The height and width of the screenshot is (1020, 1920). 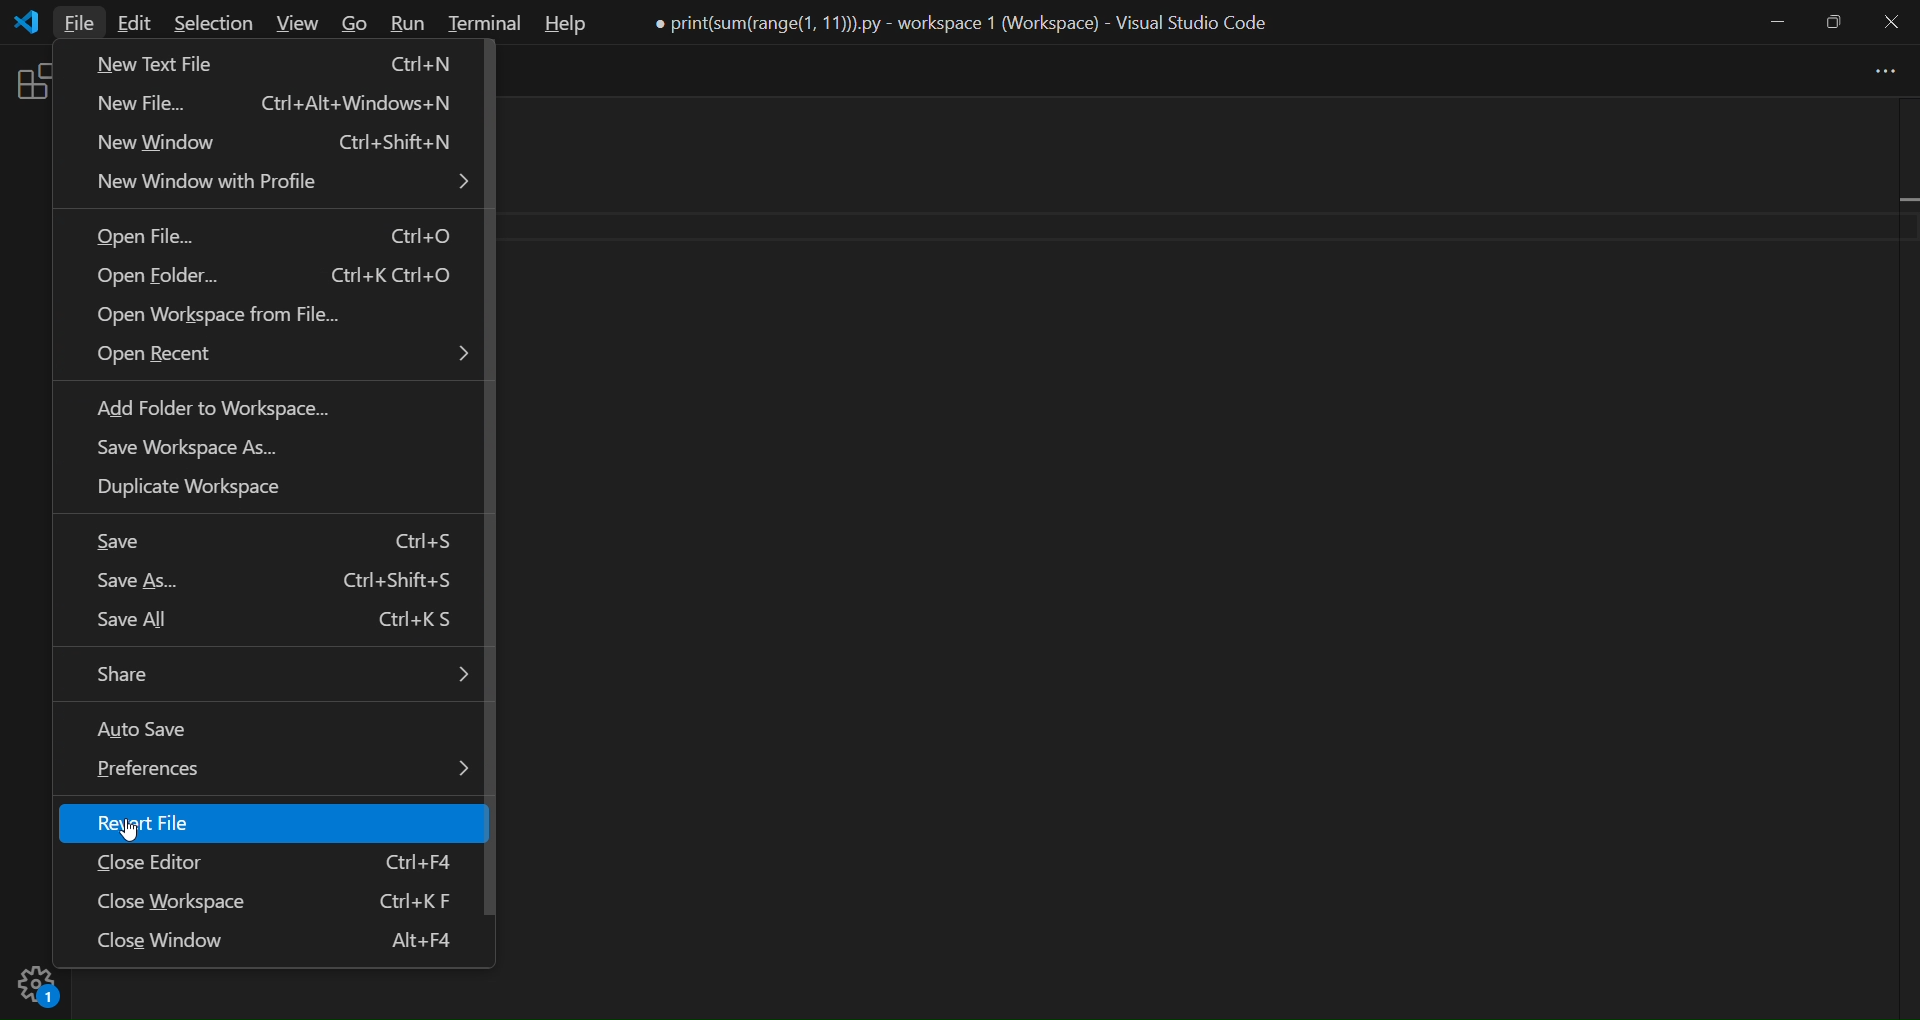 What do you see at coordinates (29, 23) in the screenshot?
I see `logo` at bounding box center [29, 23].